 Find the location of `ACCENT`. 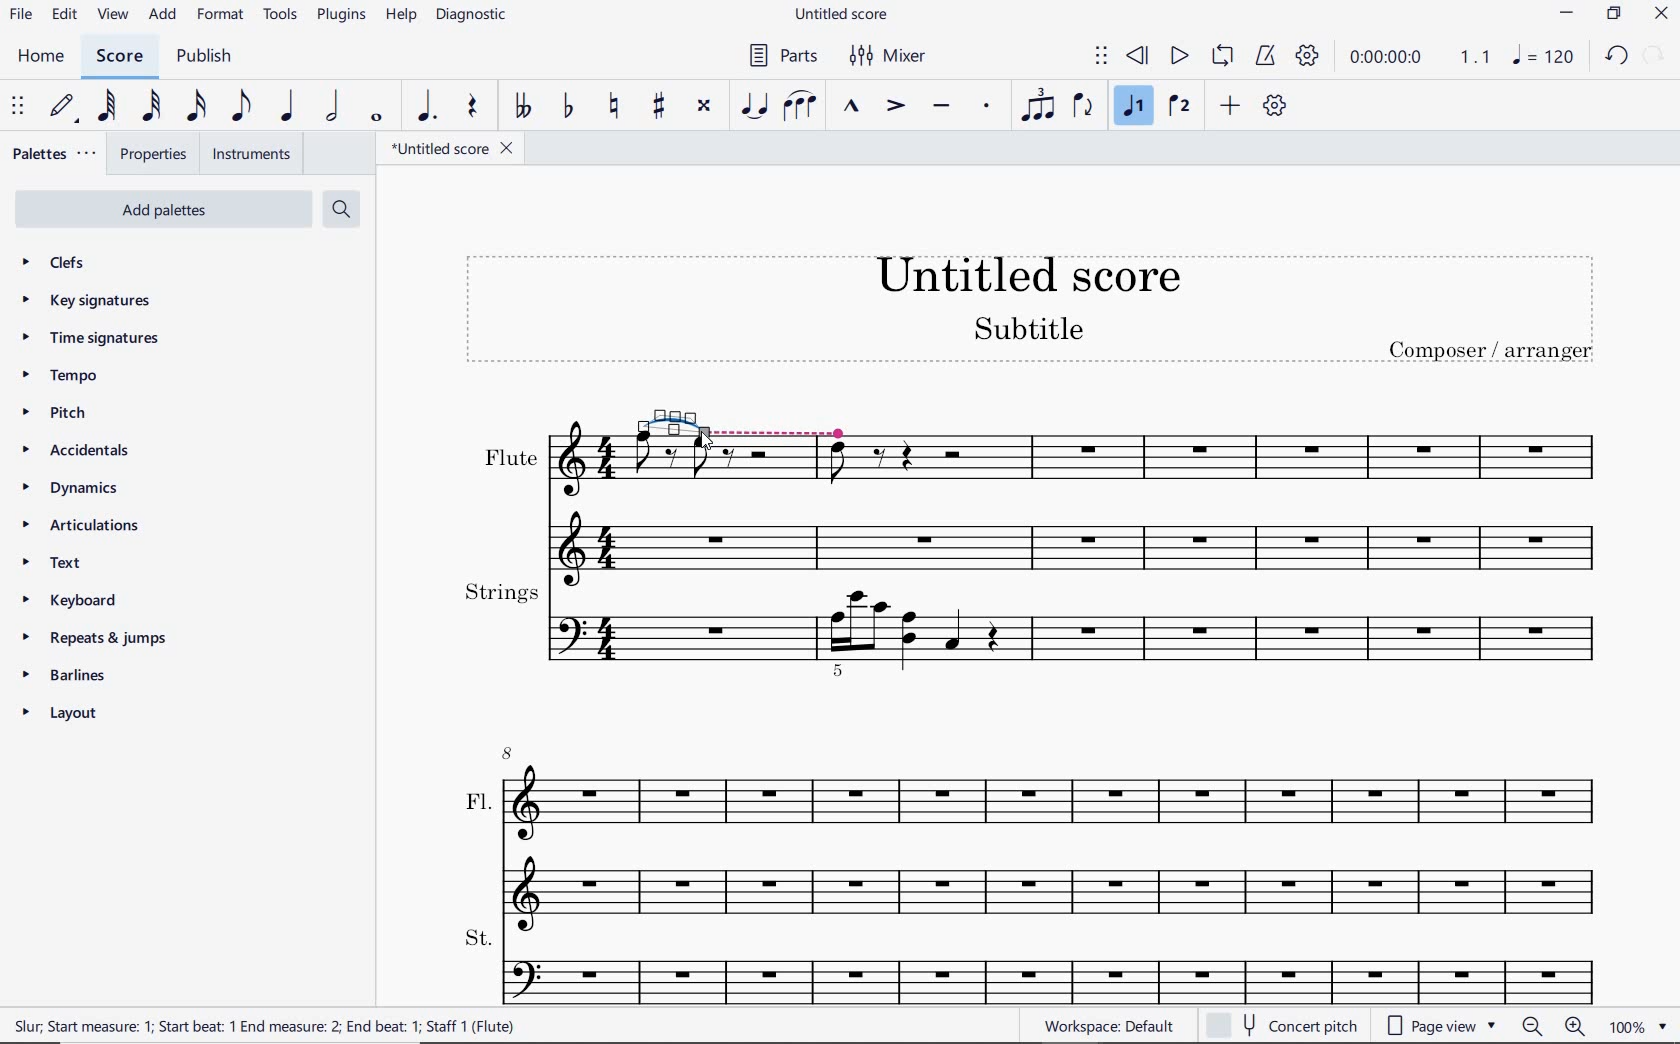

ACCENT is located at coordinates (891, 108).